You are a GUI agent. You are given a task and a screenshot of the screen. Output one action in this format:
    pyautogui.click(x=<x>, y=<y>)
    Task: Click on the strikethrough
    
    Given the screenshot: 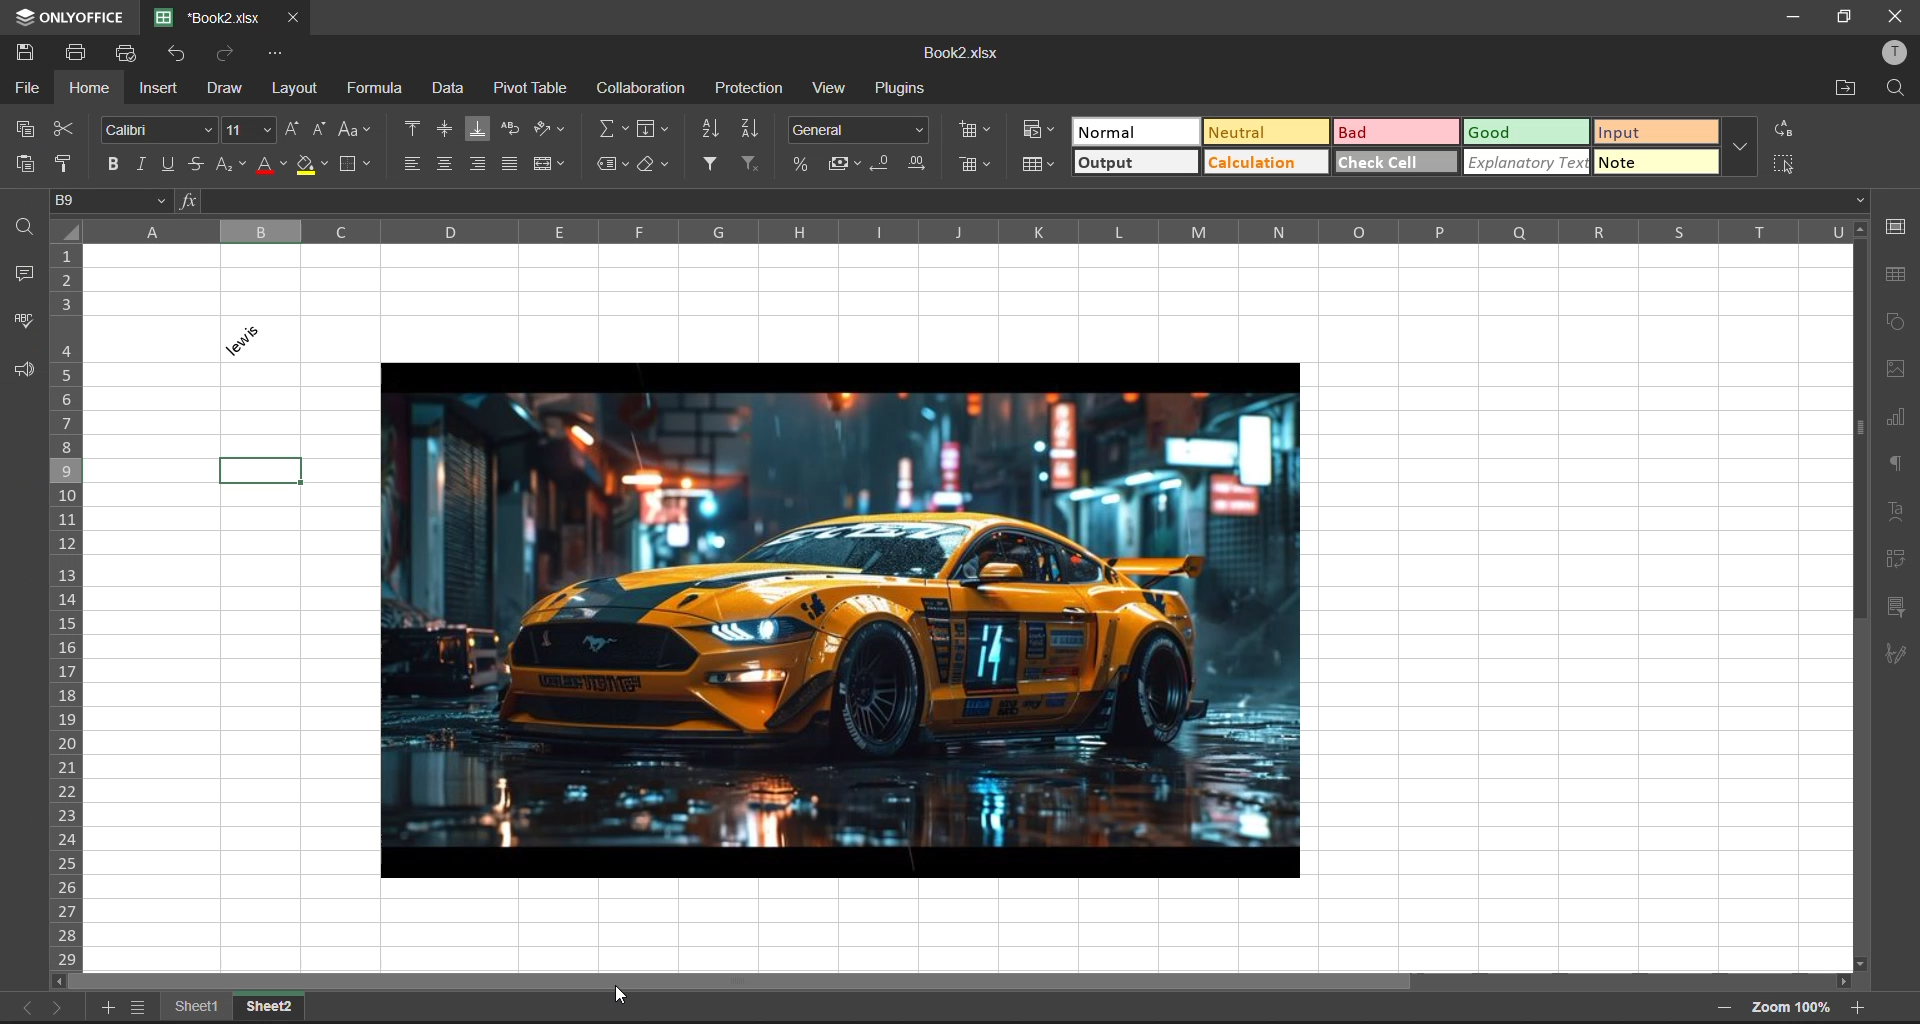 What is the action you would take?
    pyautogui.click(x=191, y=165)
    